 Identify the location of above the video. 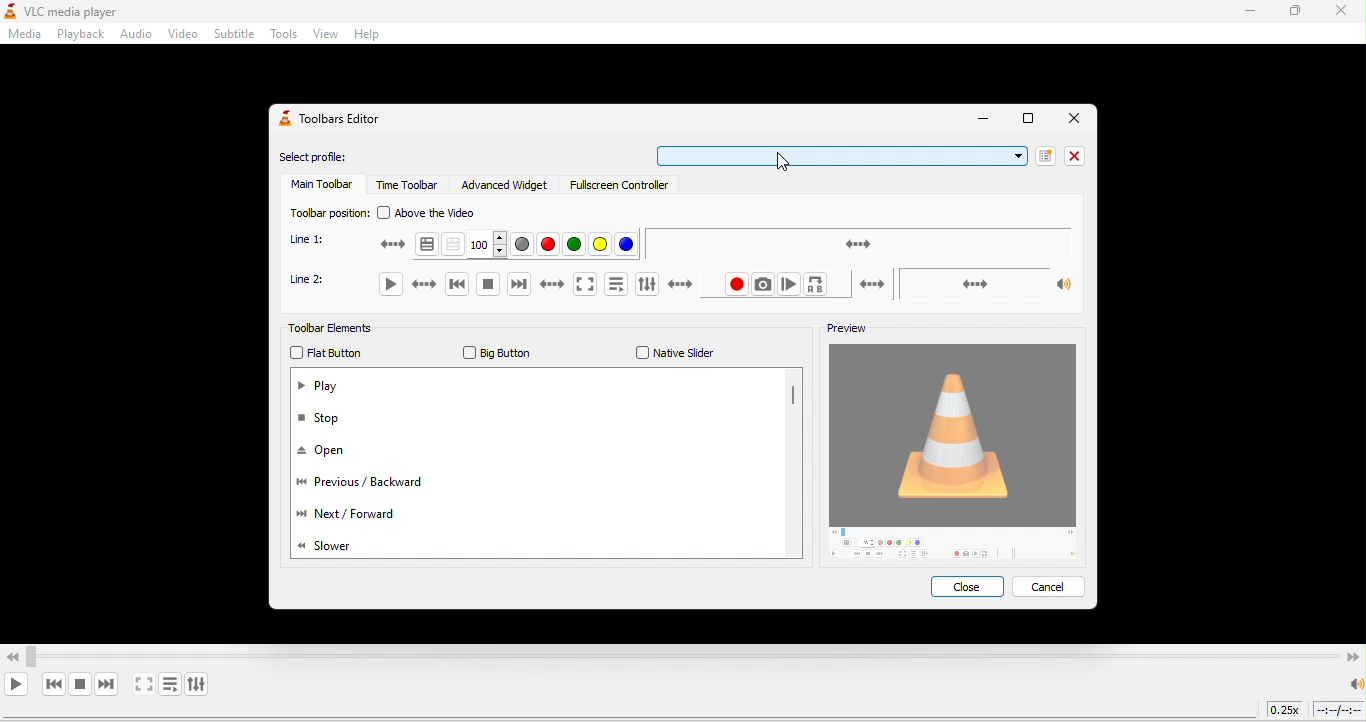
(434, 213).